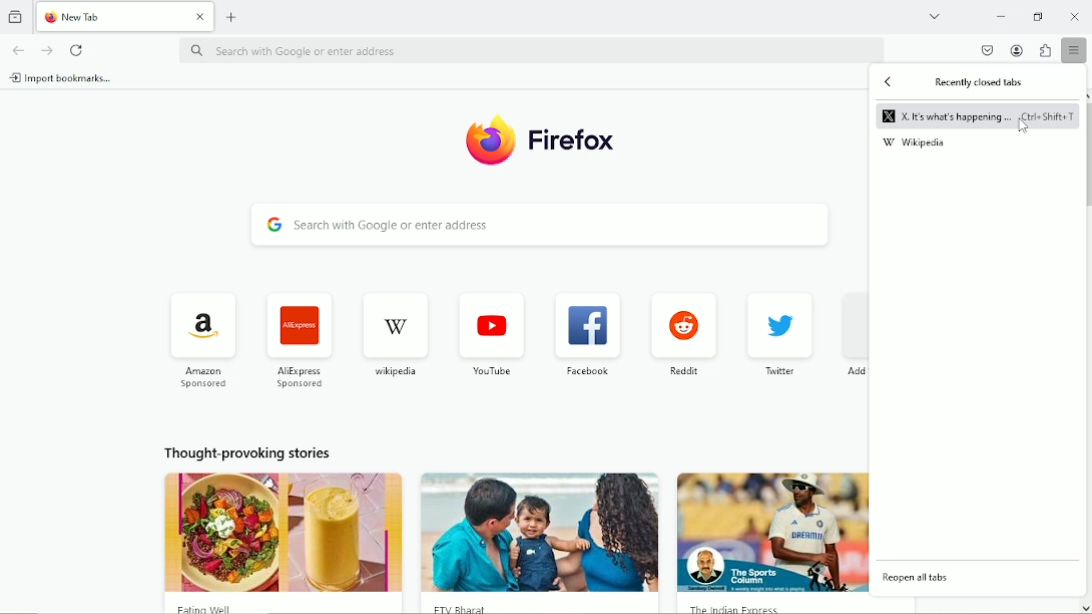 This screenshot has width=1092, height=614. I want to click on X. It's what's happening ... Ctrl+Shift+T, so click(976, 116).